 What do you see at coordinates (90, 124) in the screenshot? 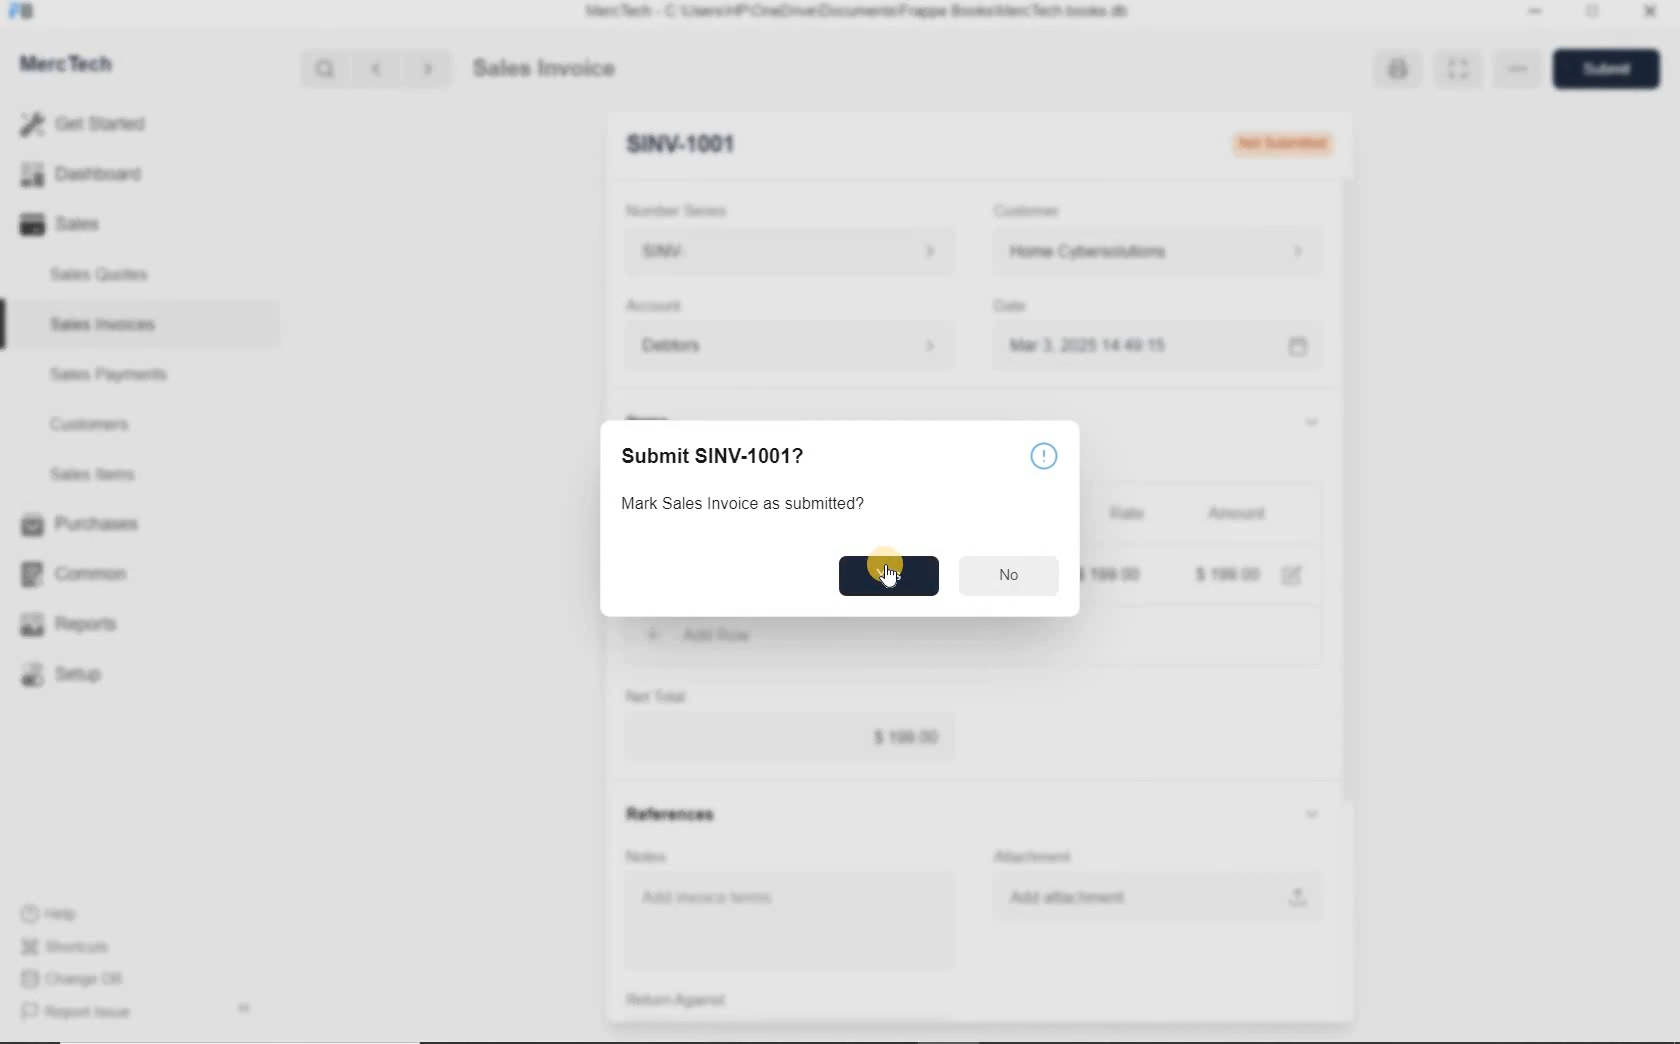
I see `Get Started` at bounding box center [90, 124].